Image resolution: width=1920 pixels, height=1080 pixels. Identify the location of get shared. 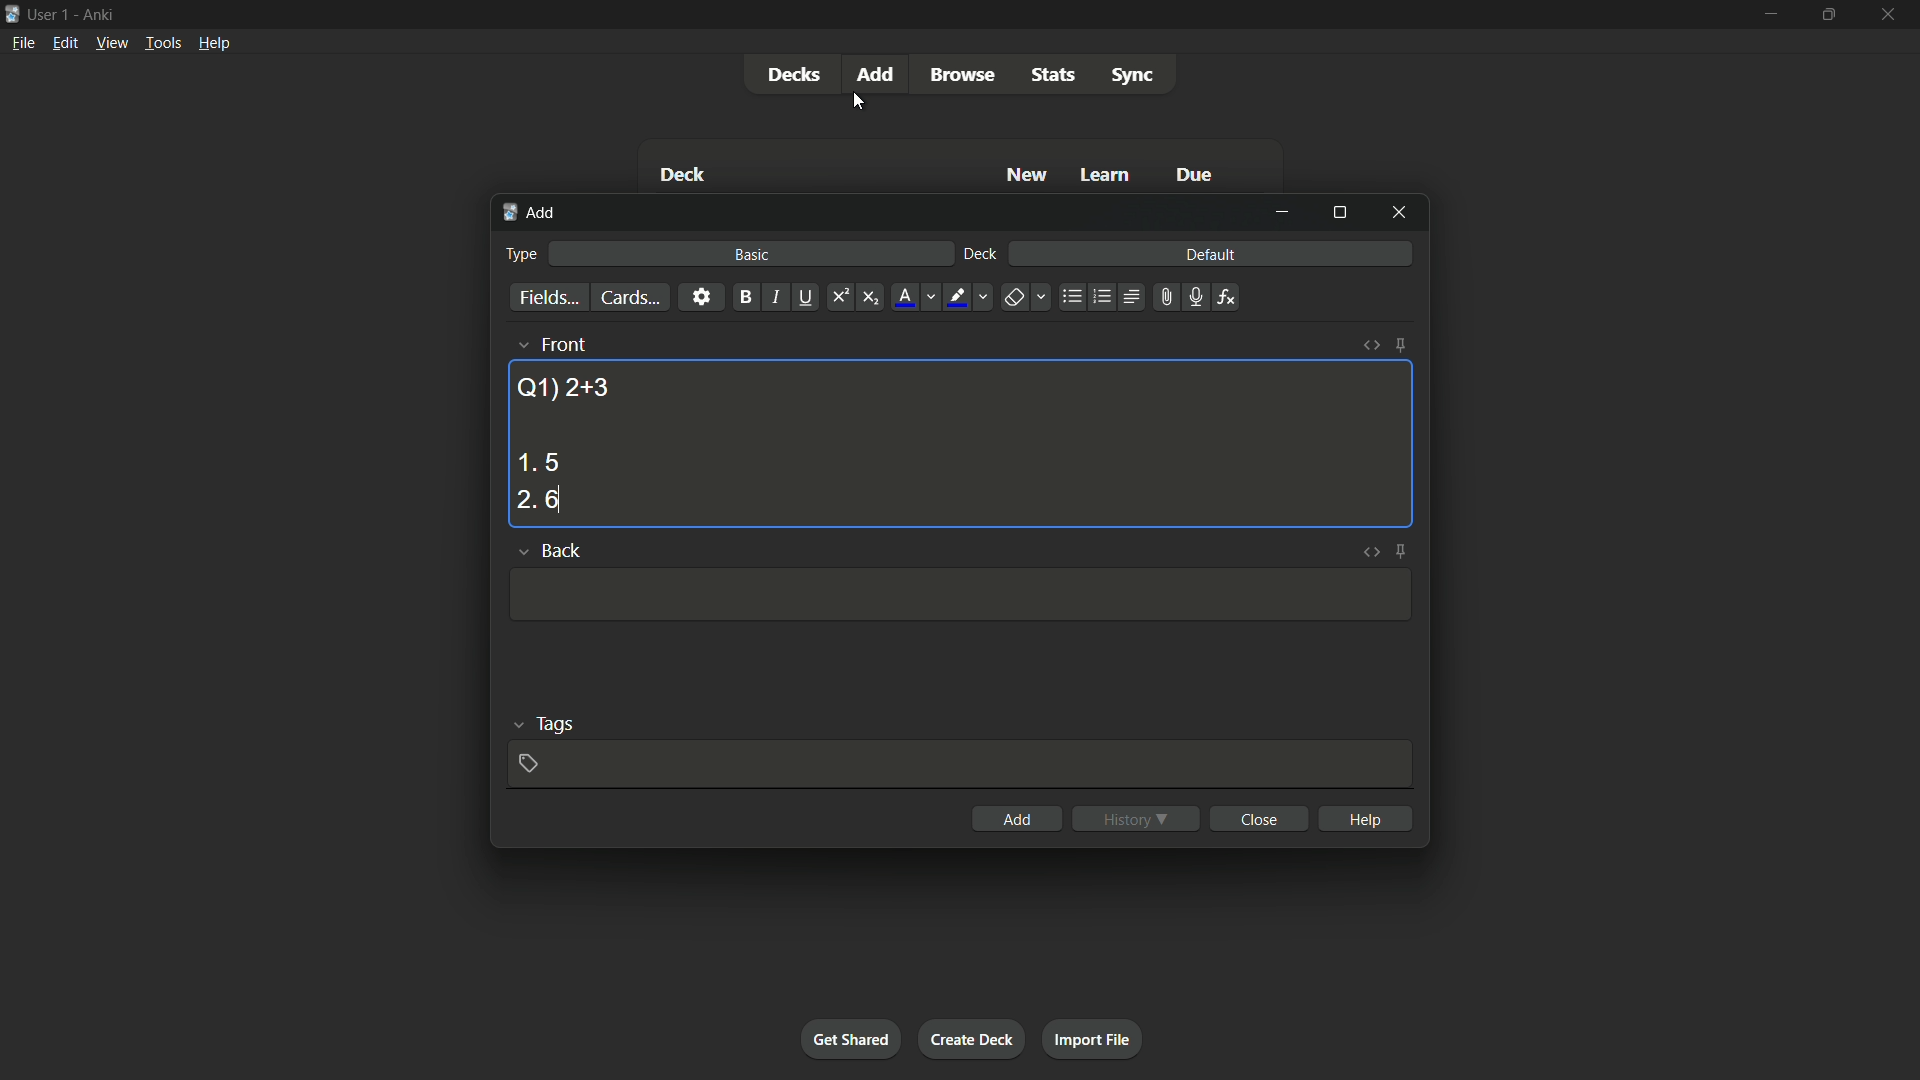
(850, 1038).